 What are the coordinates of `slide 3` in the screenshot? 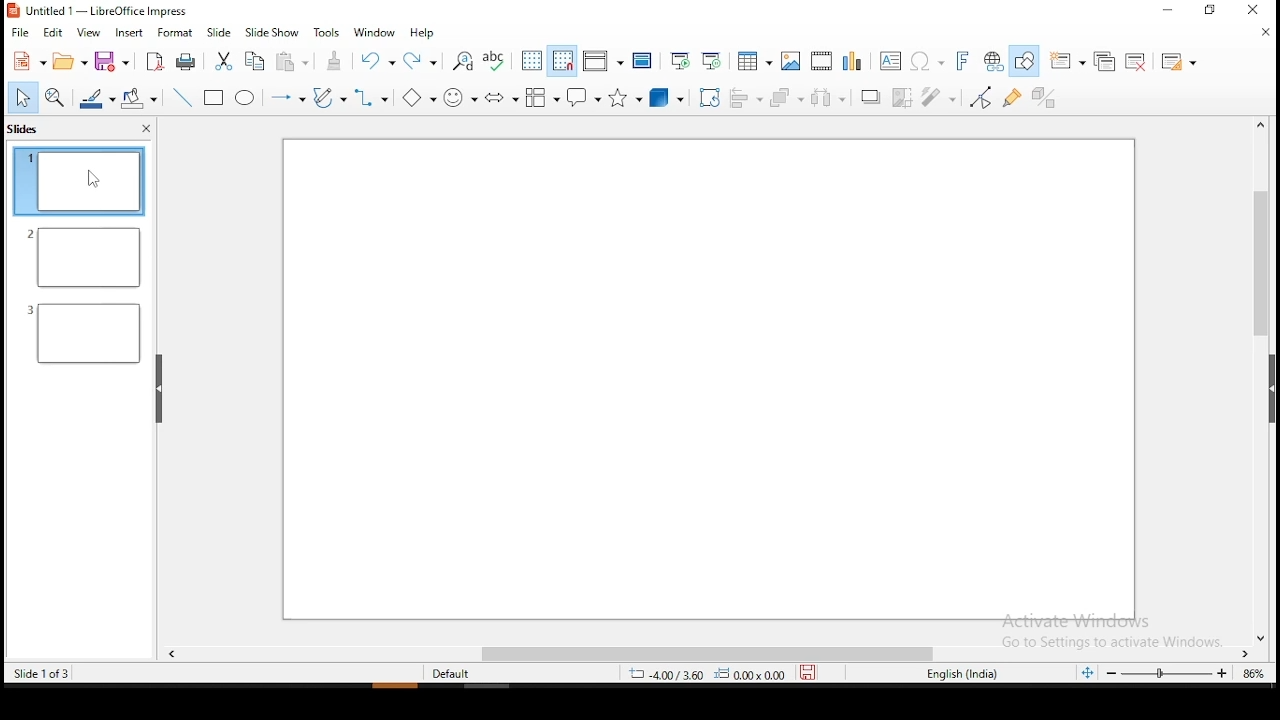 It's located at (88, 332).